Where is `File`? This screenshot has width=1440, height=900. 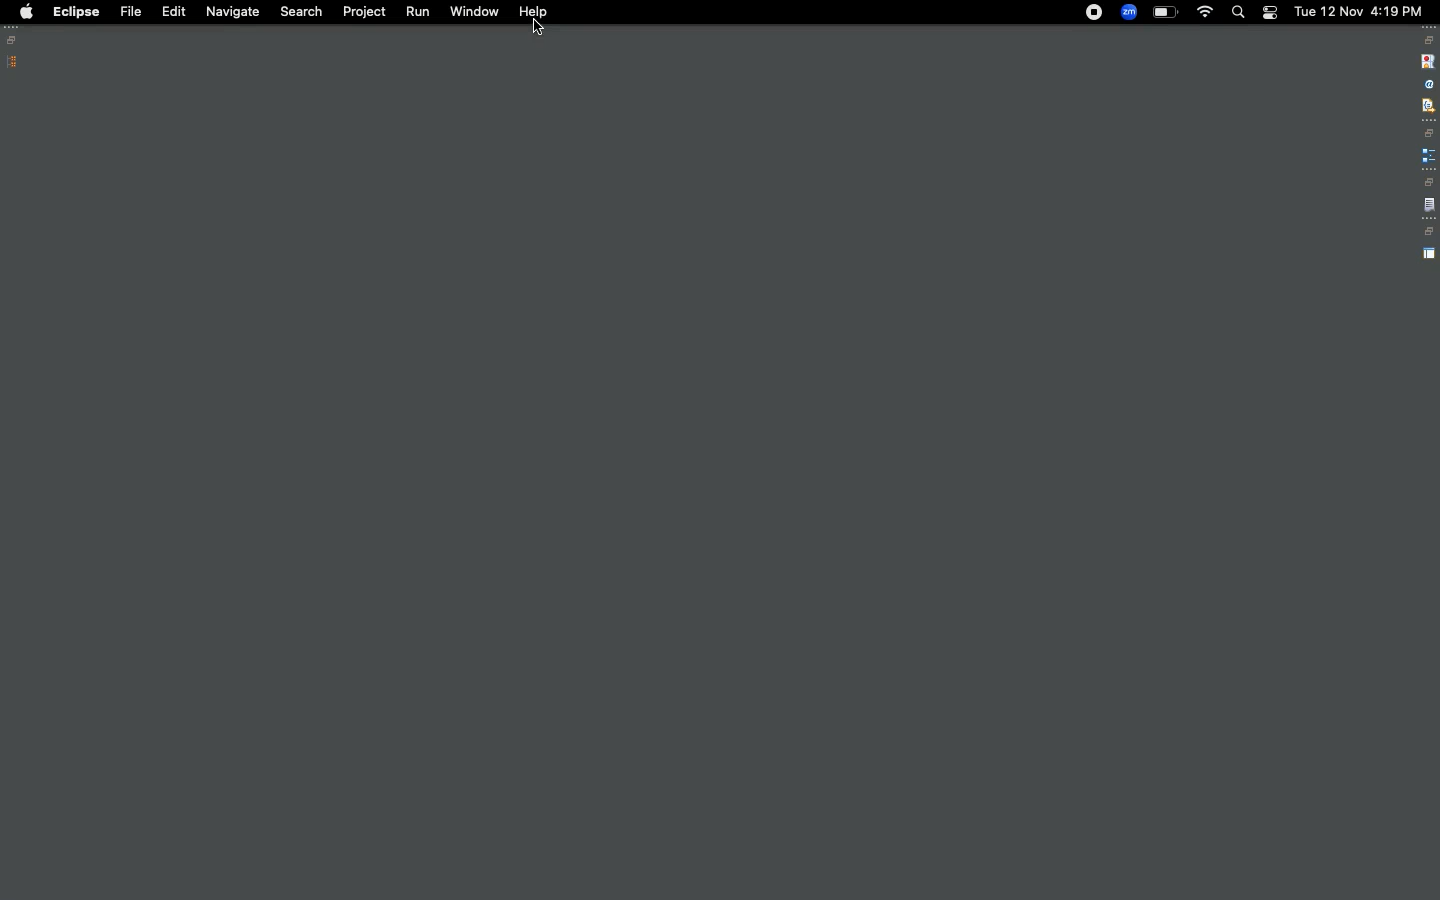
File is located at coordinates (129, 11).